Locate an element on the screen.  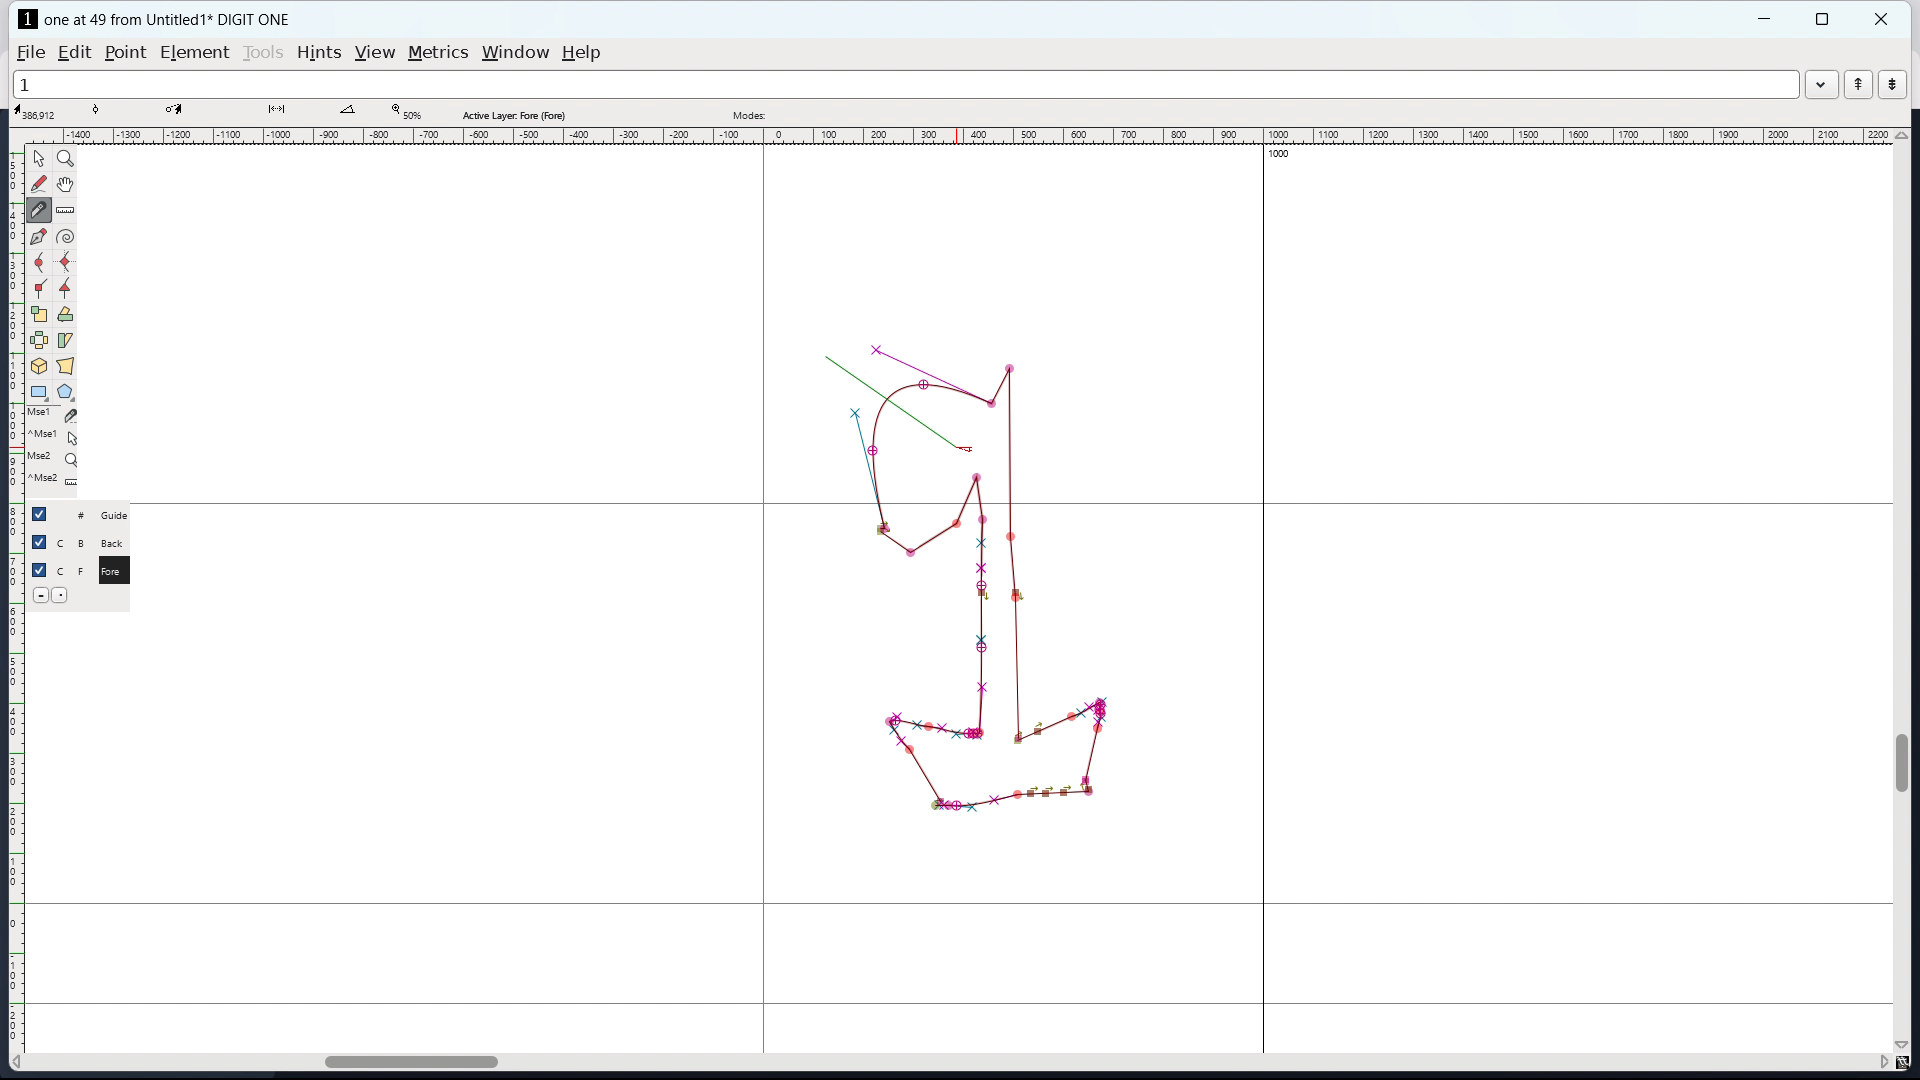
minimize is located at coordinates (1767, 19).